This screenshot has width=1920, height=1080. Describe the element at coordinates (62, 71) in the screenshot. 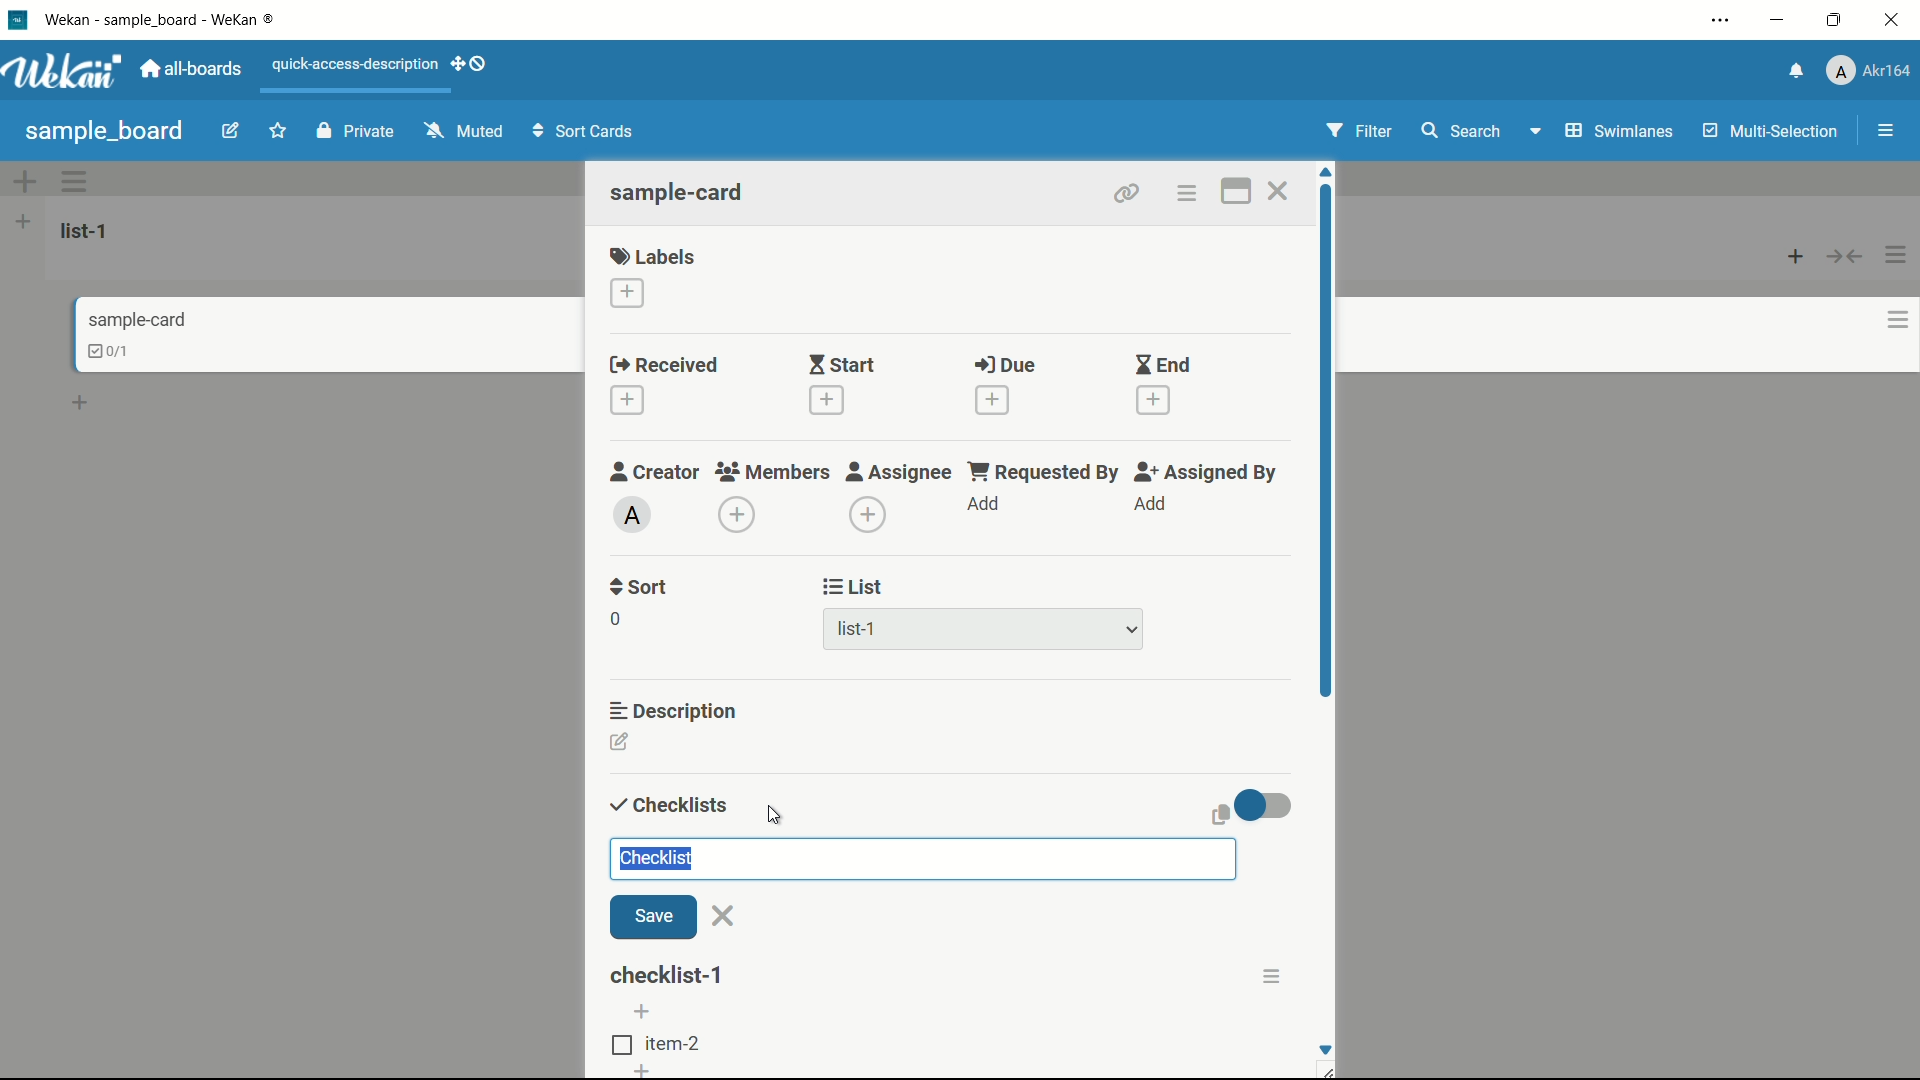

I see `app logo` at that location.